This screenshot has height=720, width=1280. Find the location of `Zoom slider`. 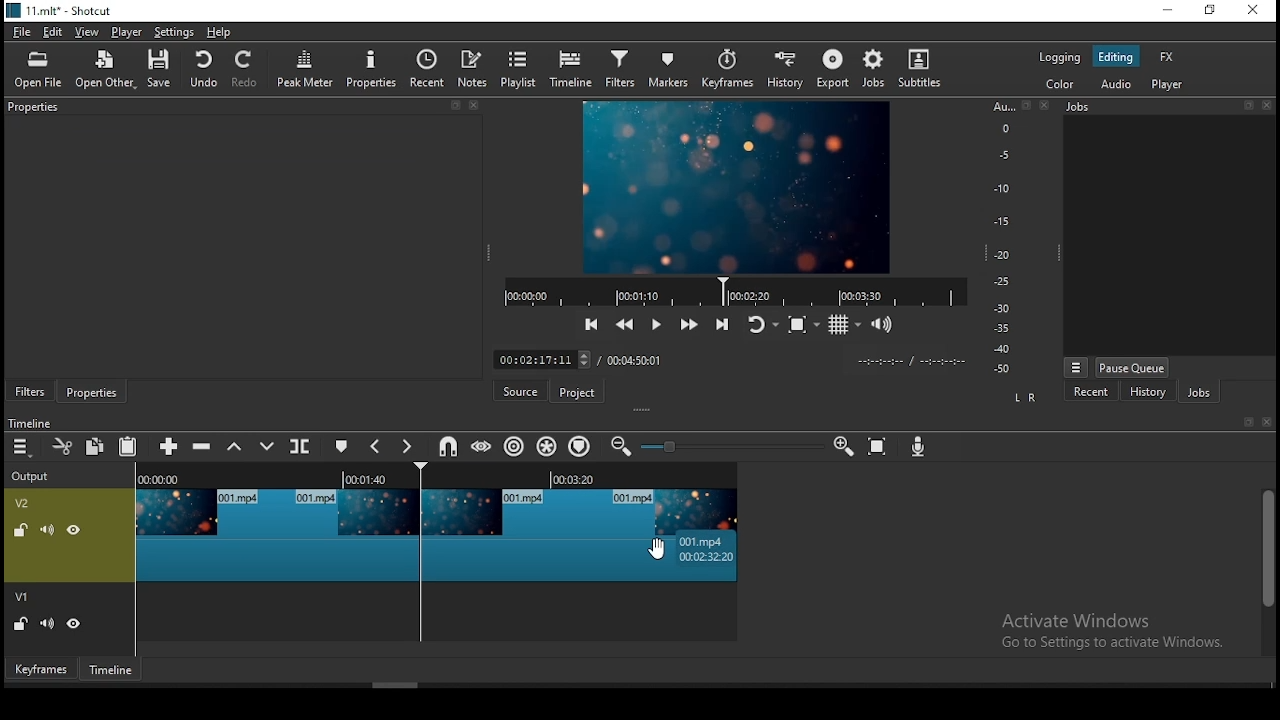

Zoom slider is located at coordinates (729, 446).